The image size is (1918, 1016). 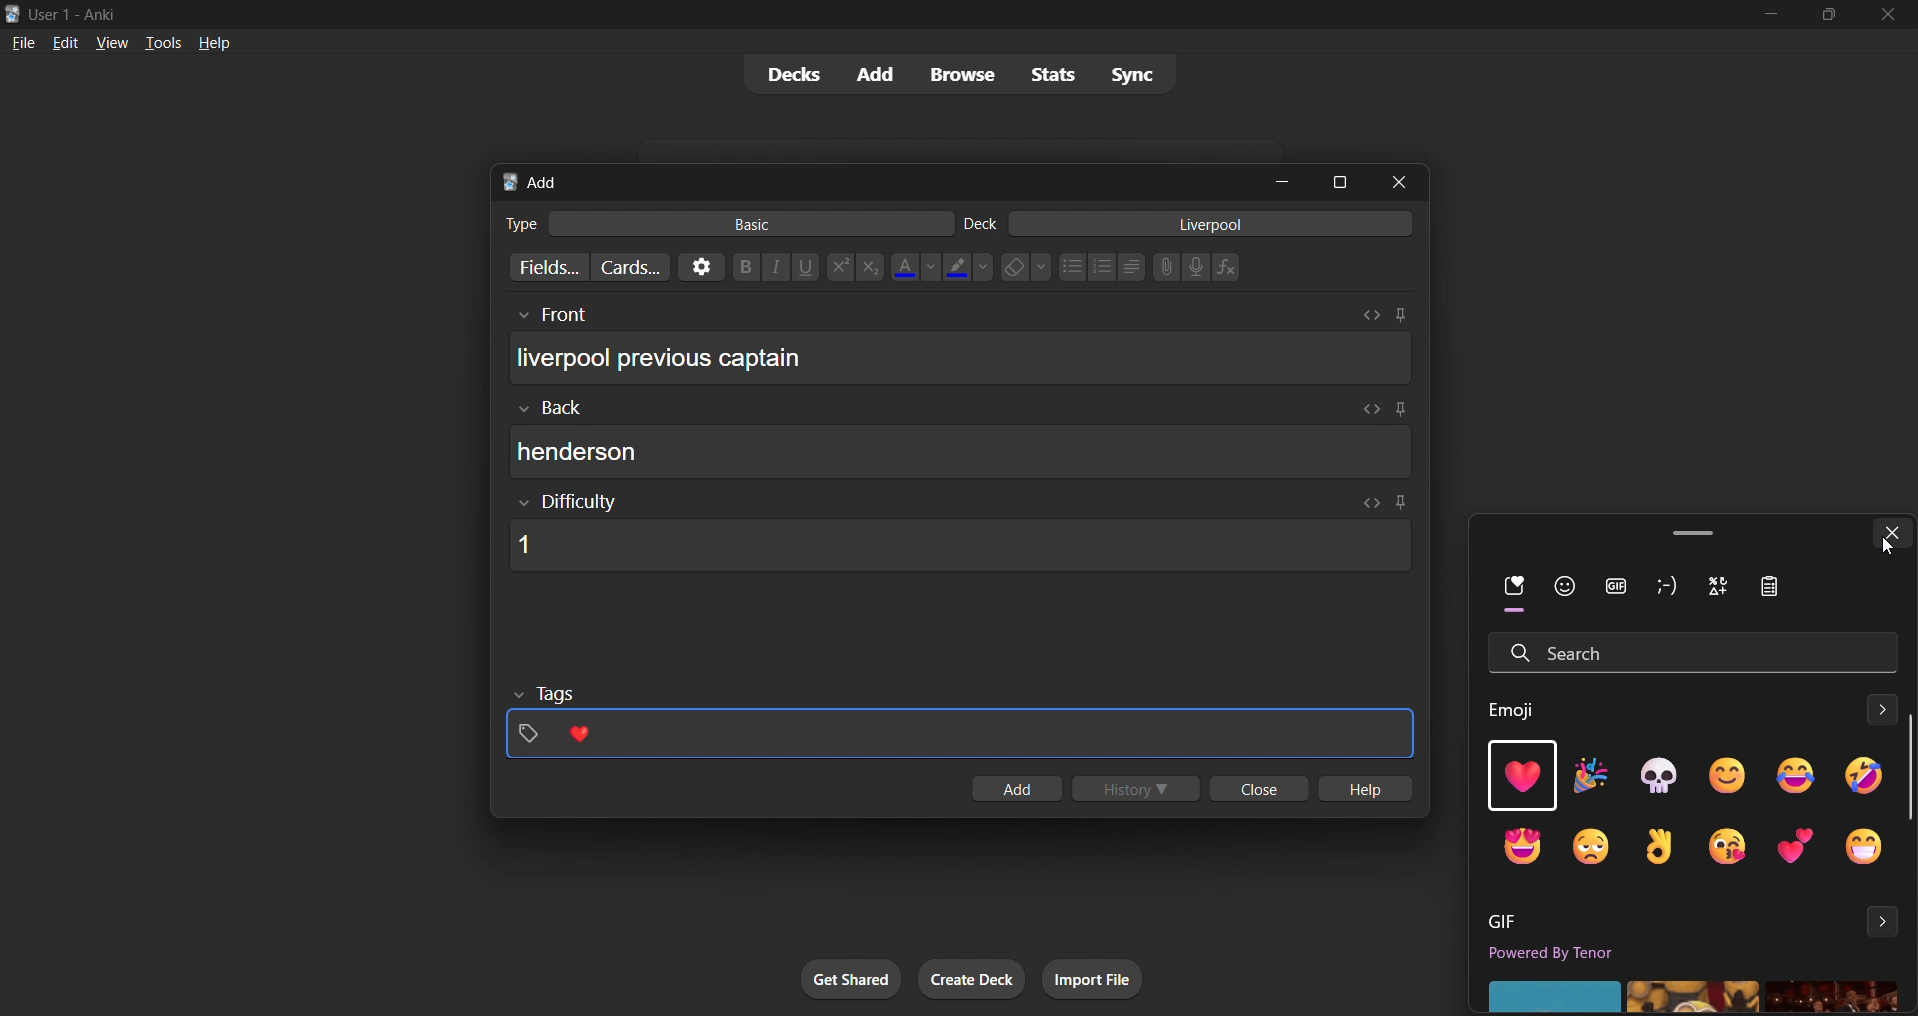 I want to click on text highlight color, so click(x=968, y=266).